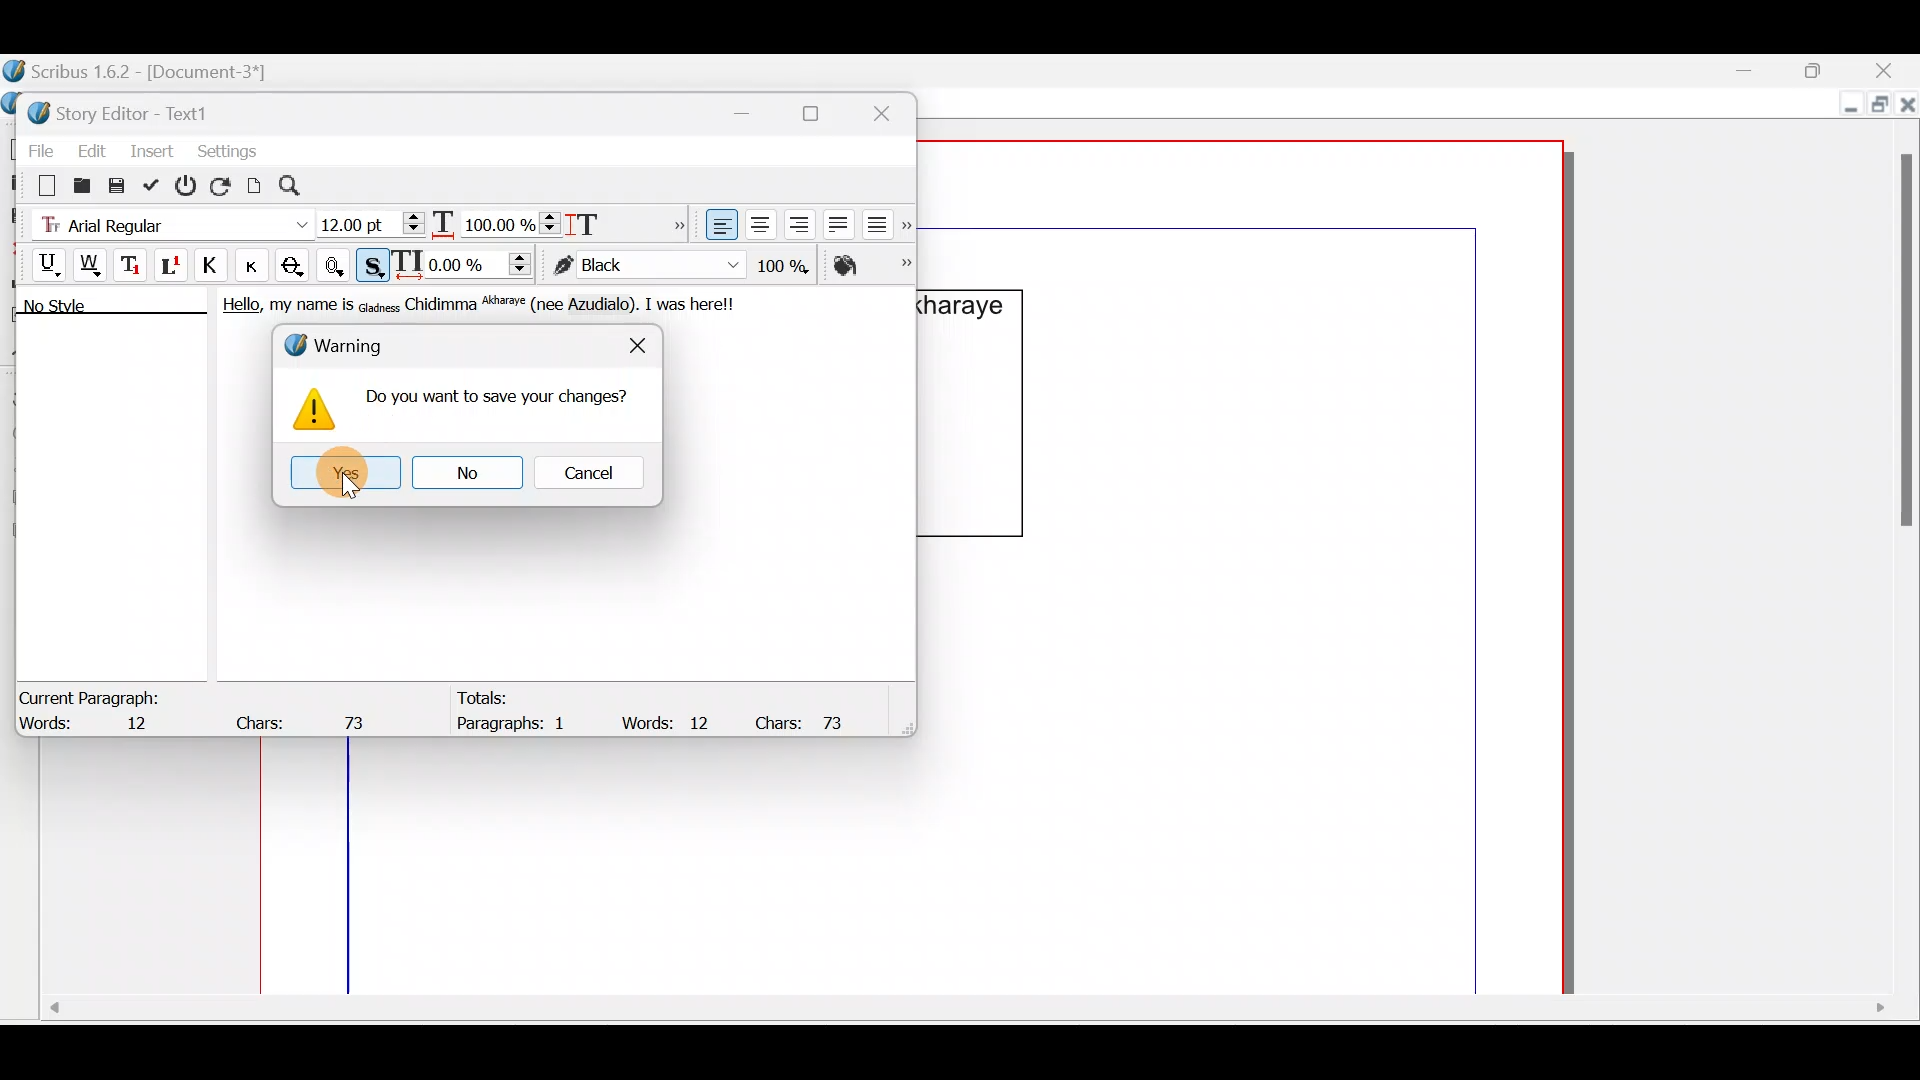  What do you see at coordinates (508, 305) in the screenshot?
I see `Akharaye` at bounding box center [508, 305].